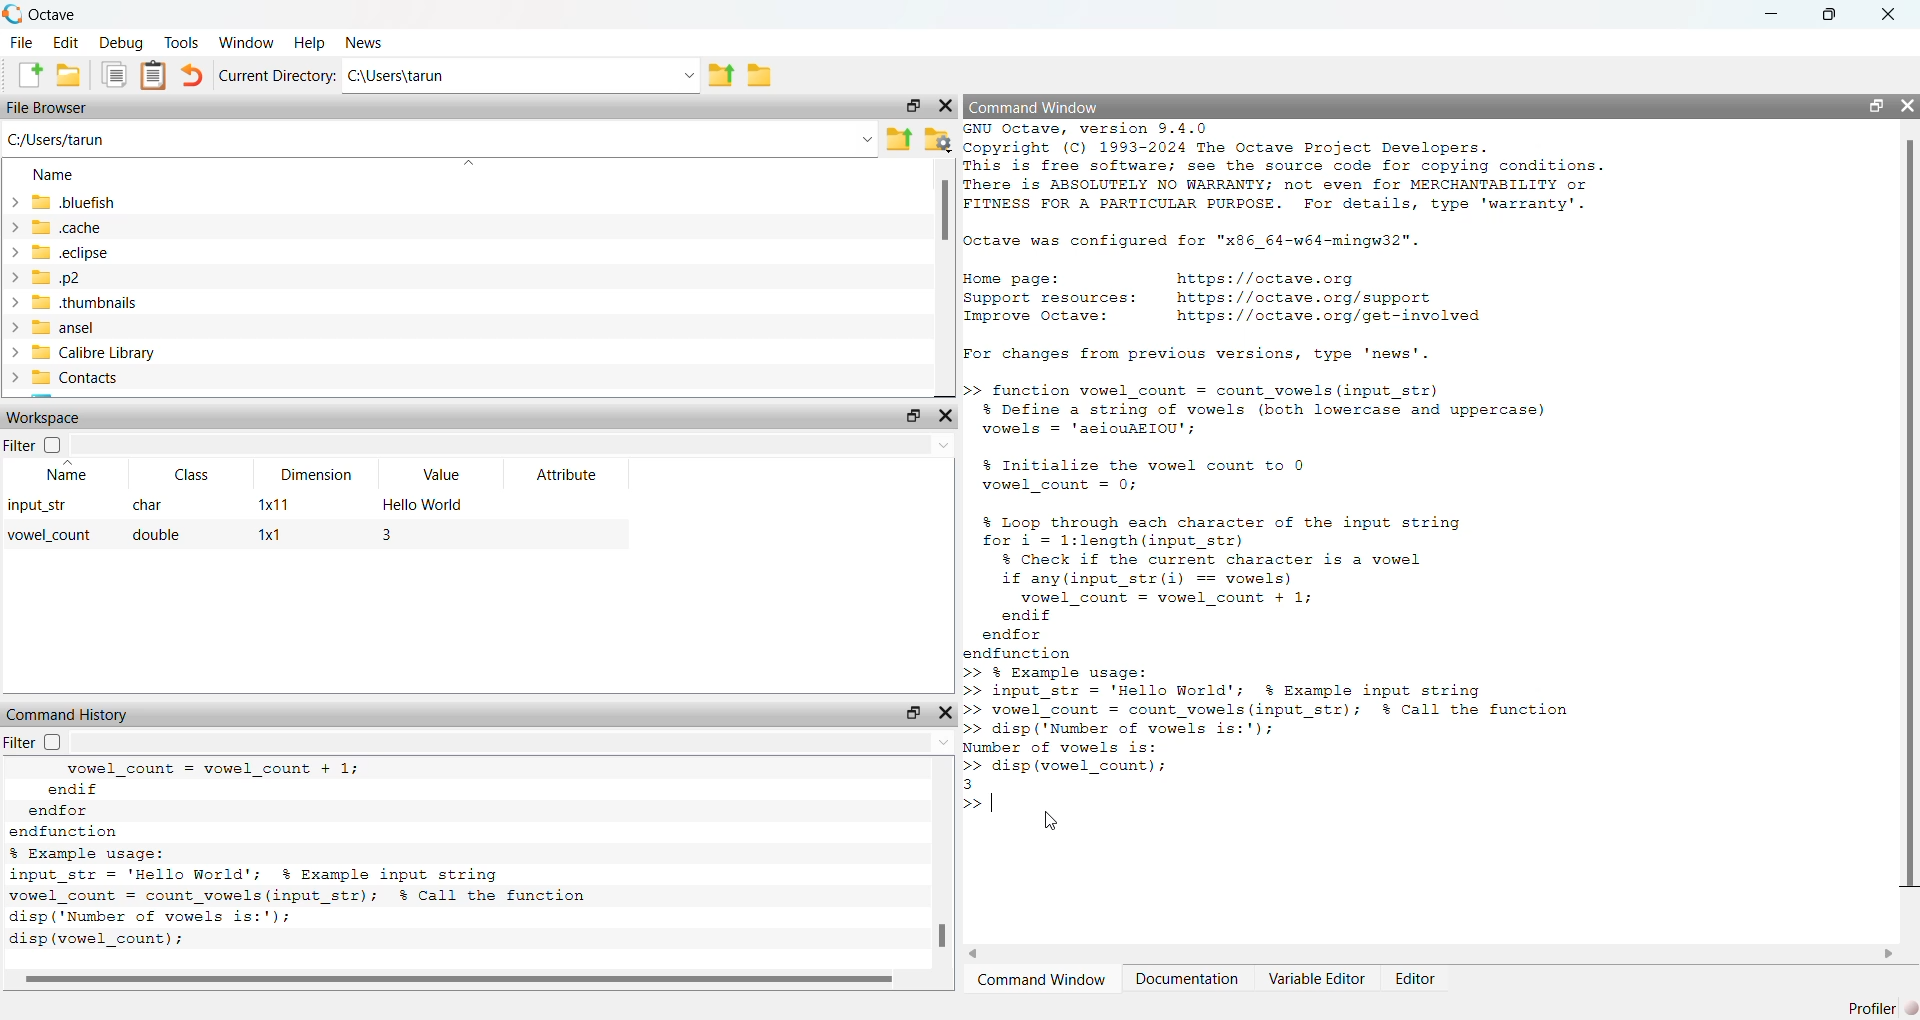 Image resolution: width=1920 pixels, height=1020 pixels. Describe the element at coordinates (34, 445) in the screenshot. I see `Filter` at that location.